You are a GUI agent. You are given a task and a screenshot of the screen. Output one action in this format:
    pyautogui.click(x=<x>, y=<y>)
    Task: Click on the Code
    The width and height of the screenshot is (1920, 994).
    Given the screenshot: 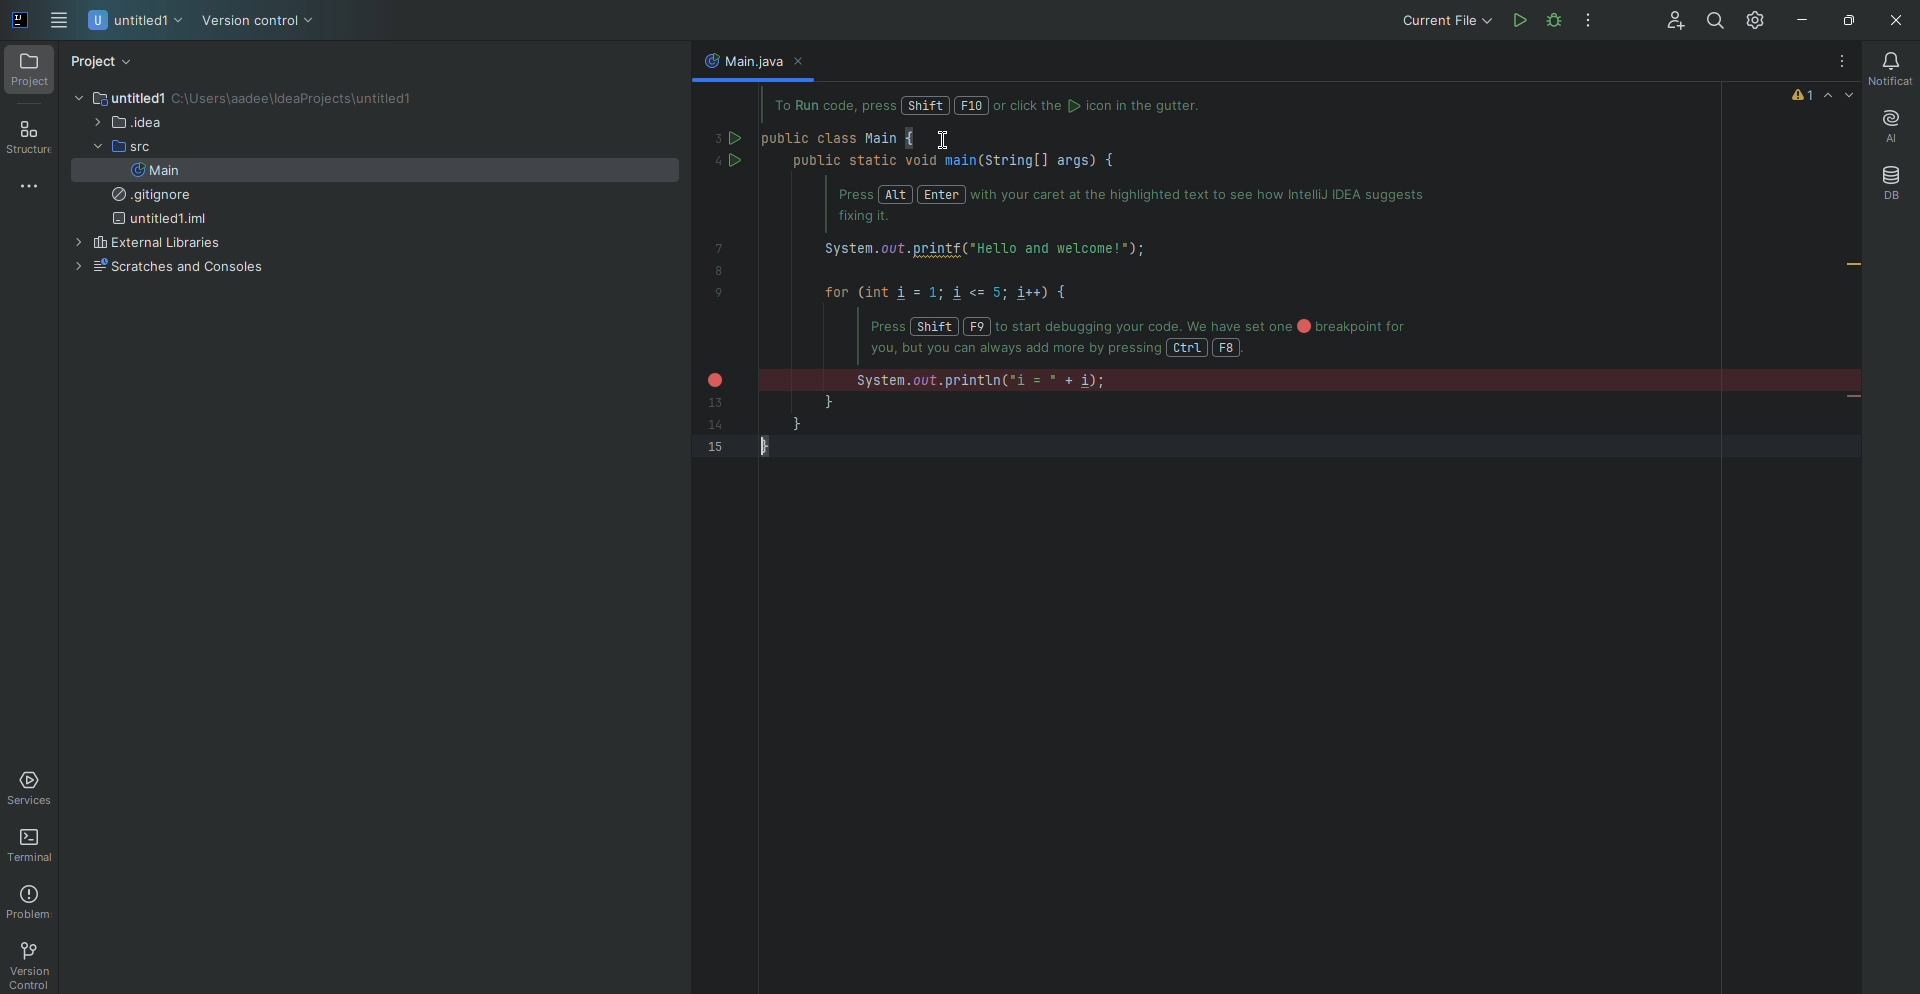 What is the action you would take?
    pyautogui.click(x=1110, y=292)
    